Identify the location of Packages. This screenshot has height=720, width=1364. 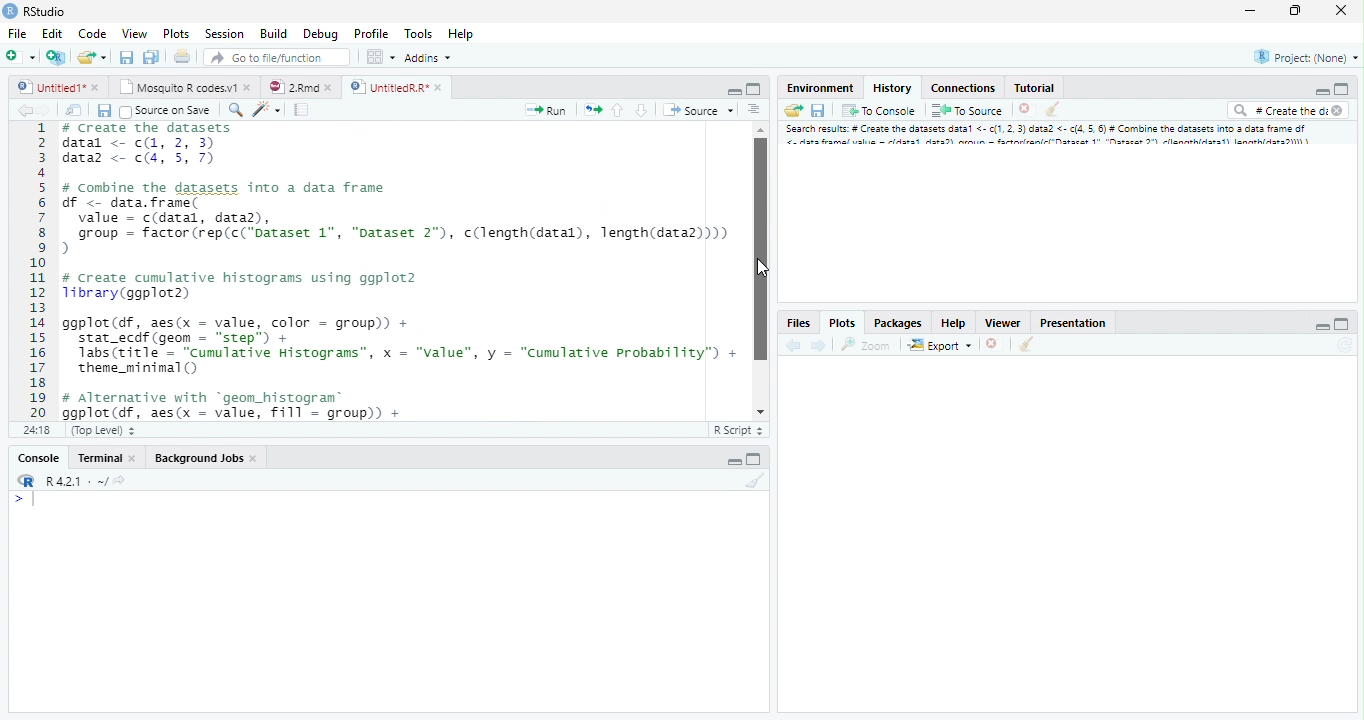
(898, 321).